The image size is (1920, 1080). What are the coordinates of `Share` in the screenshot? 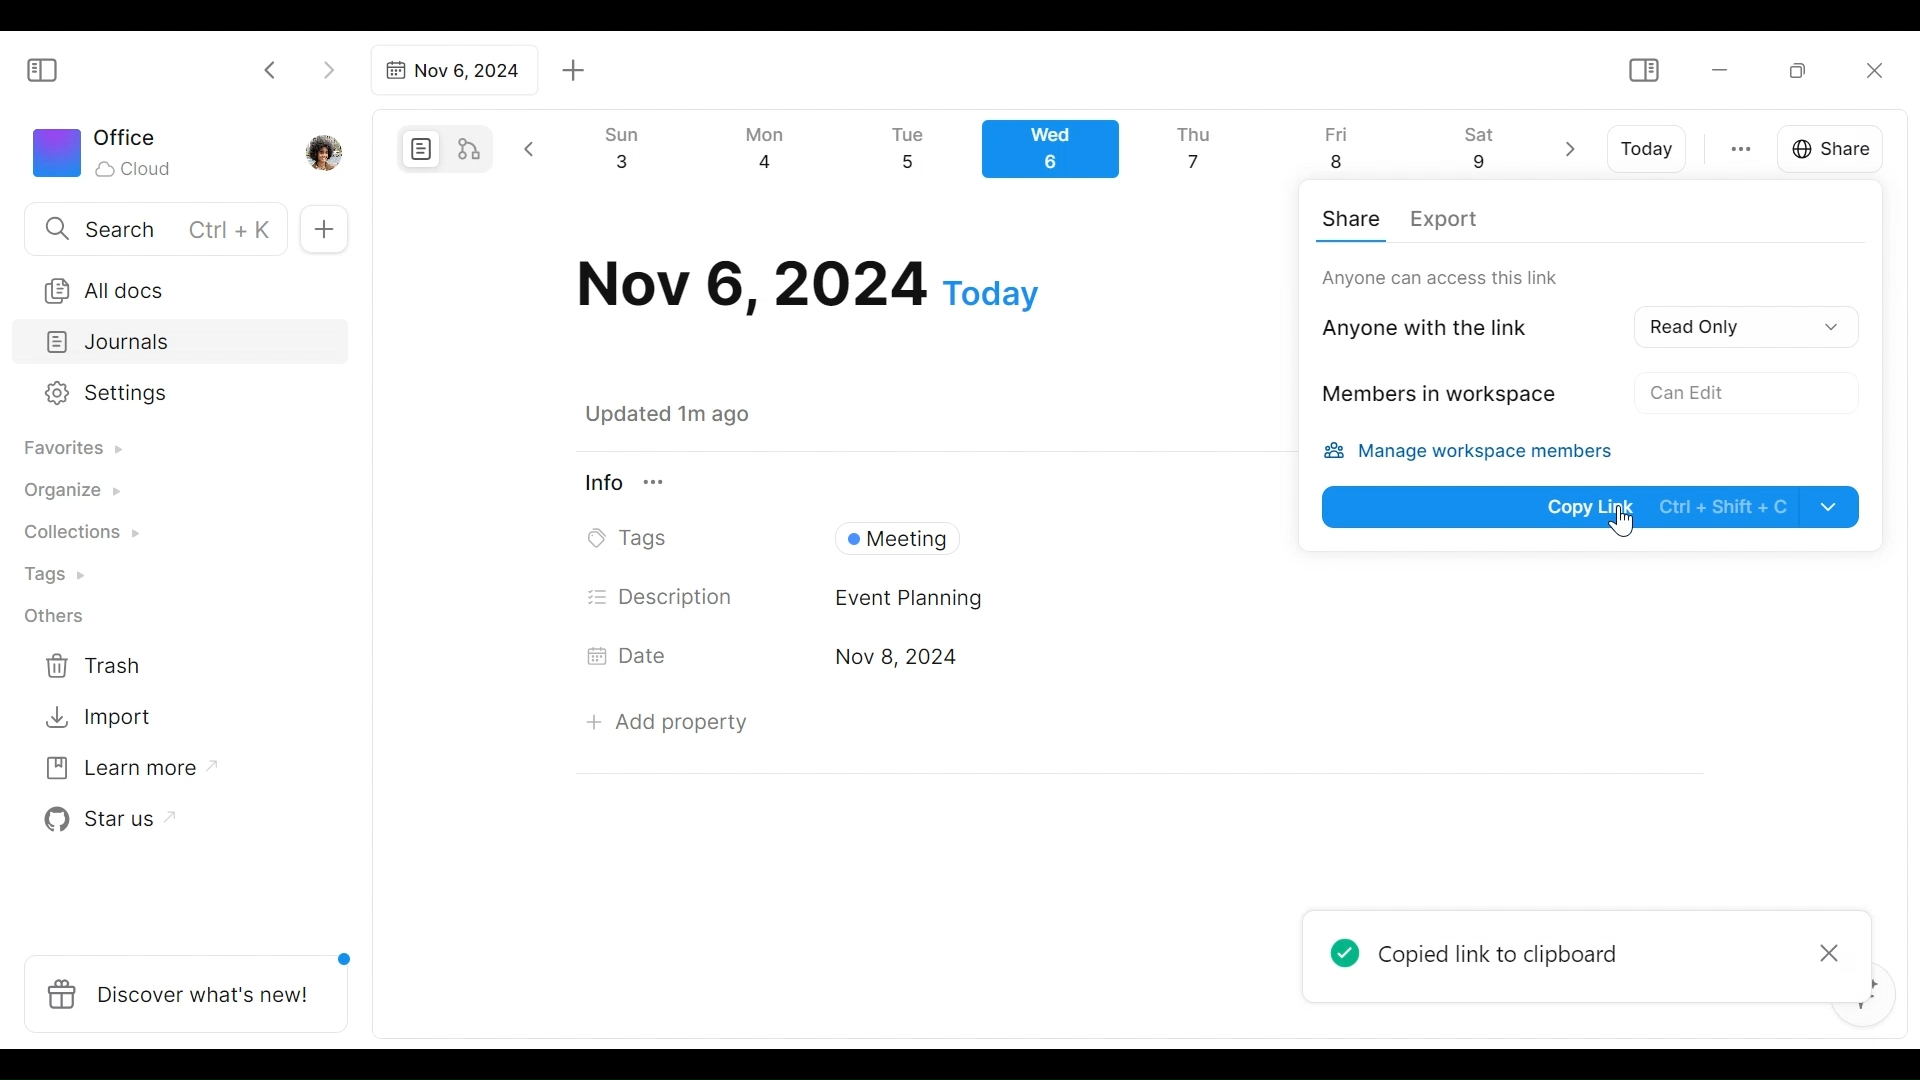 It's located at (1825, 147).